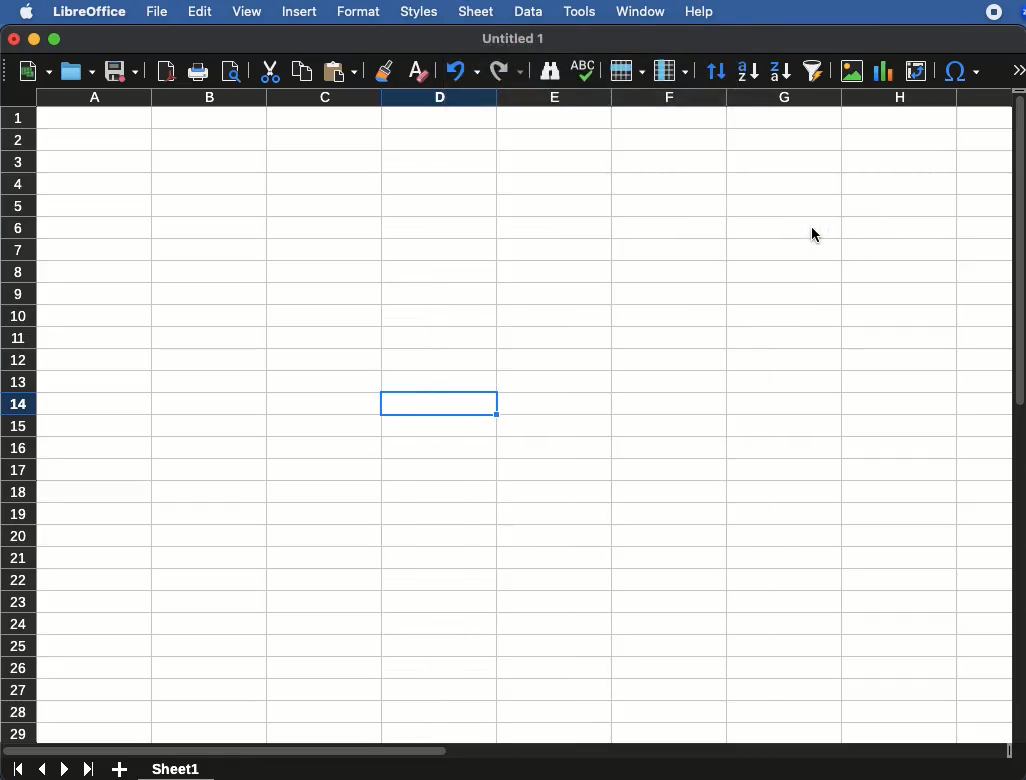 The image size is (1026, 780). Describe the element at coordinates (43, 770) in the screenshot. I see `previous sheet` at that location.